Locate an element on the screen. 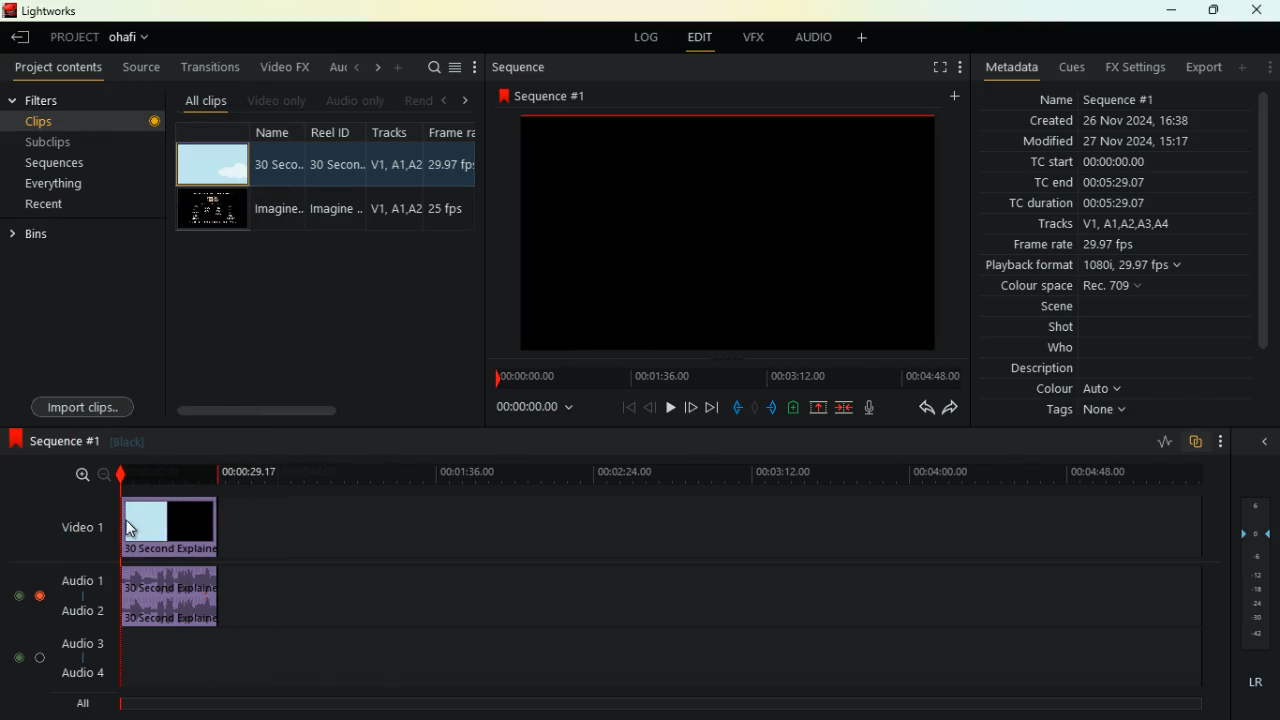  more is located at coordinates (1271, 67).